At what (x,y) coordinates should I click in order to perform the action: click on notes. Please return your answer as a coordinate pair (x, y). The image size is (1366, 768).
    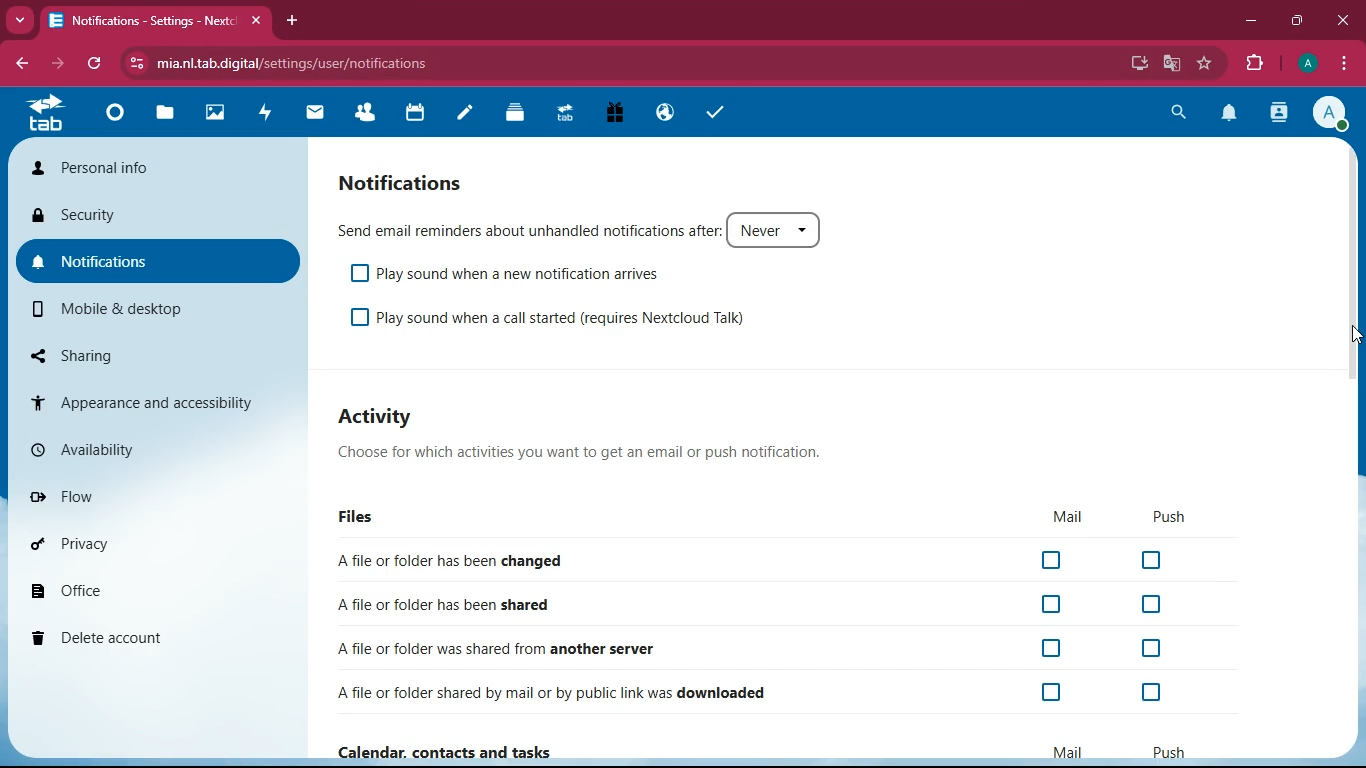
    Looking at the image, I should click on (466, 113).